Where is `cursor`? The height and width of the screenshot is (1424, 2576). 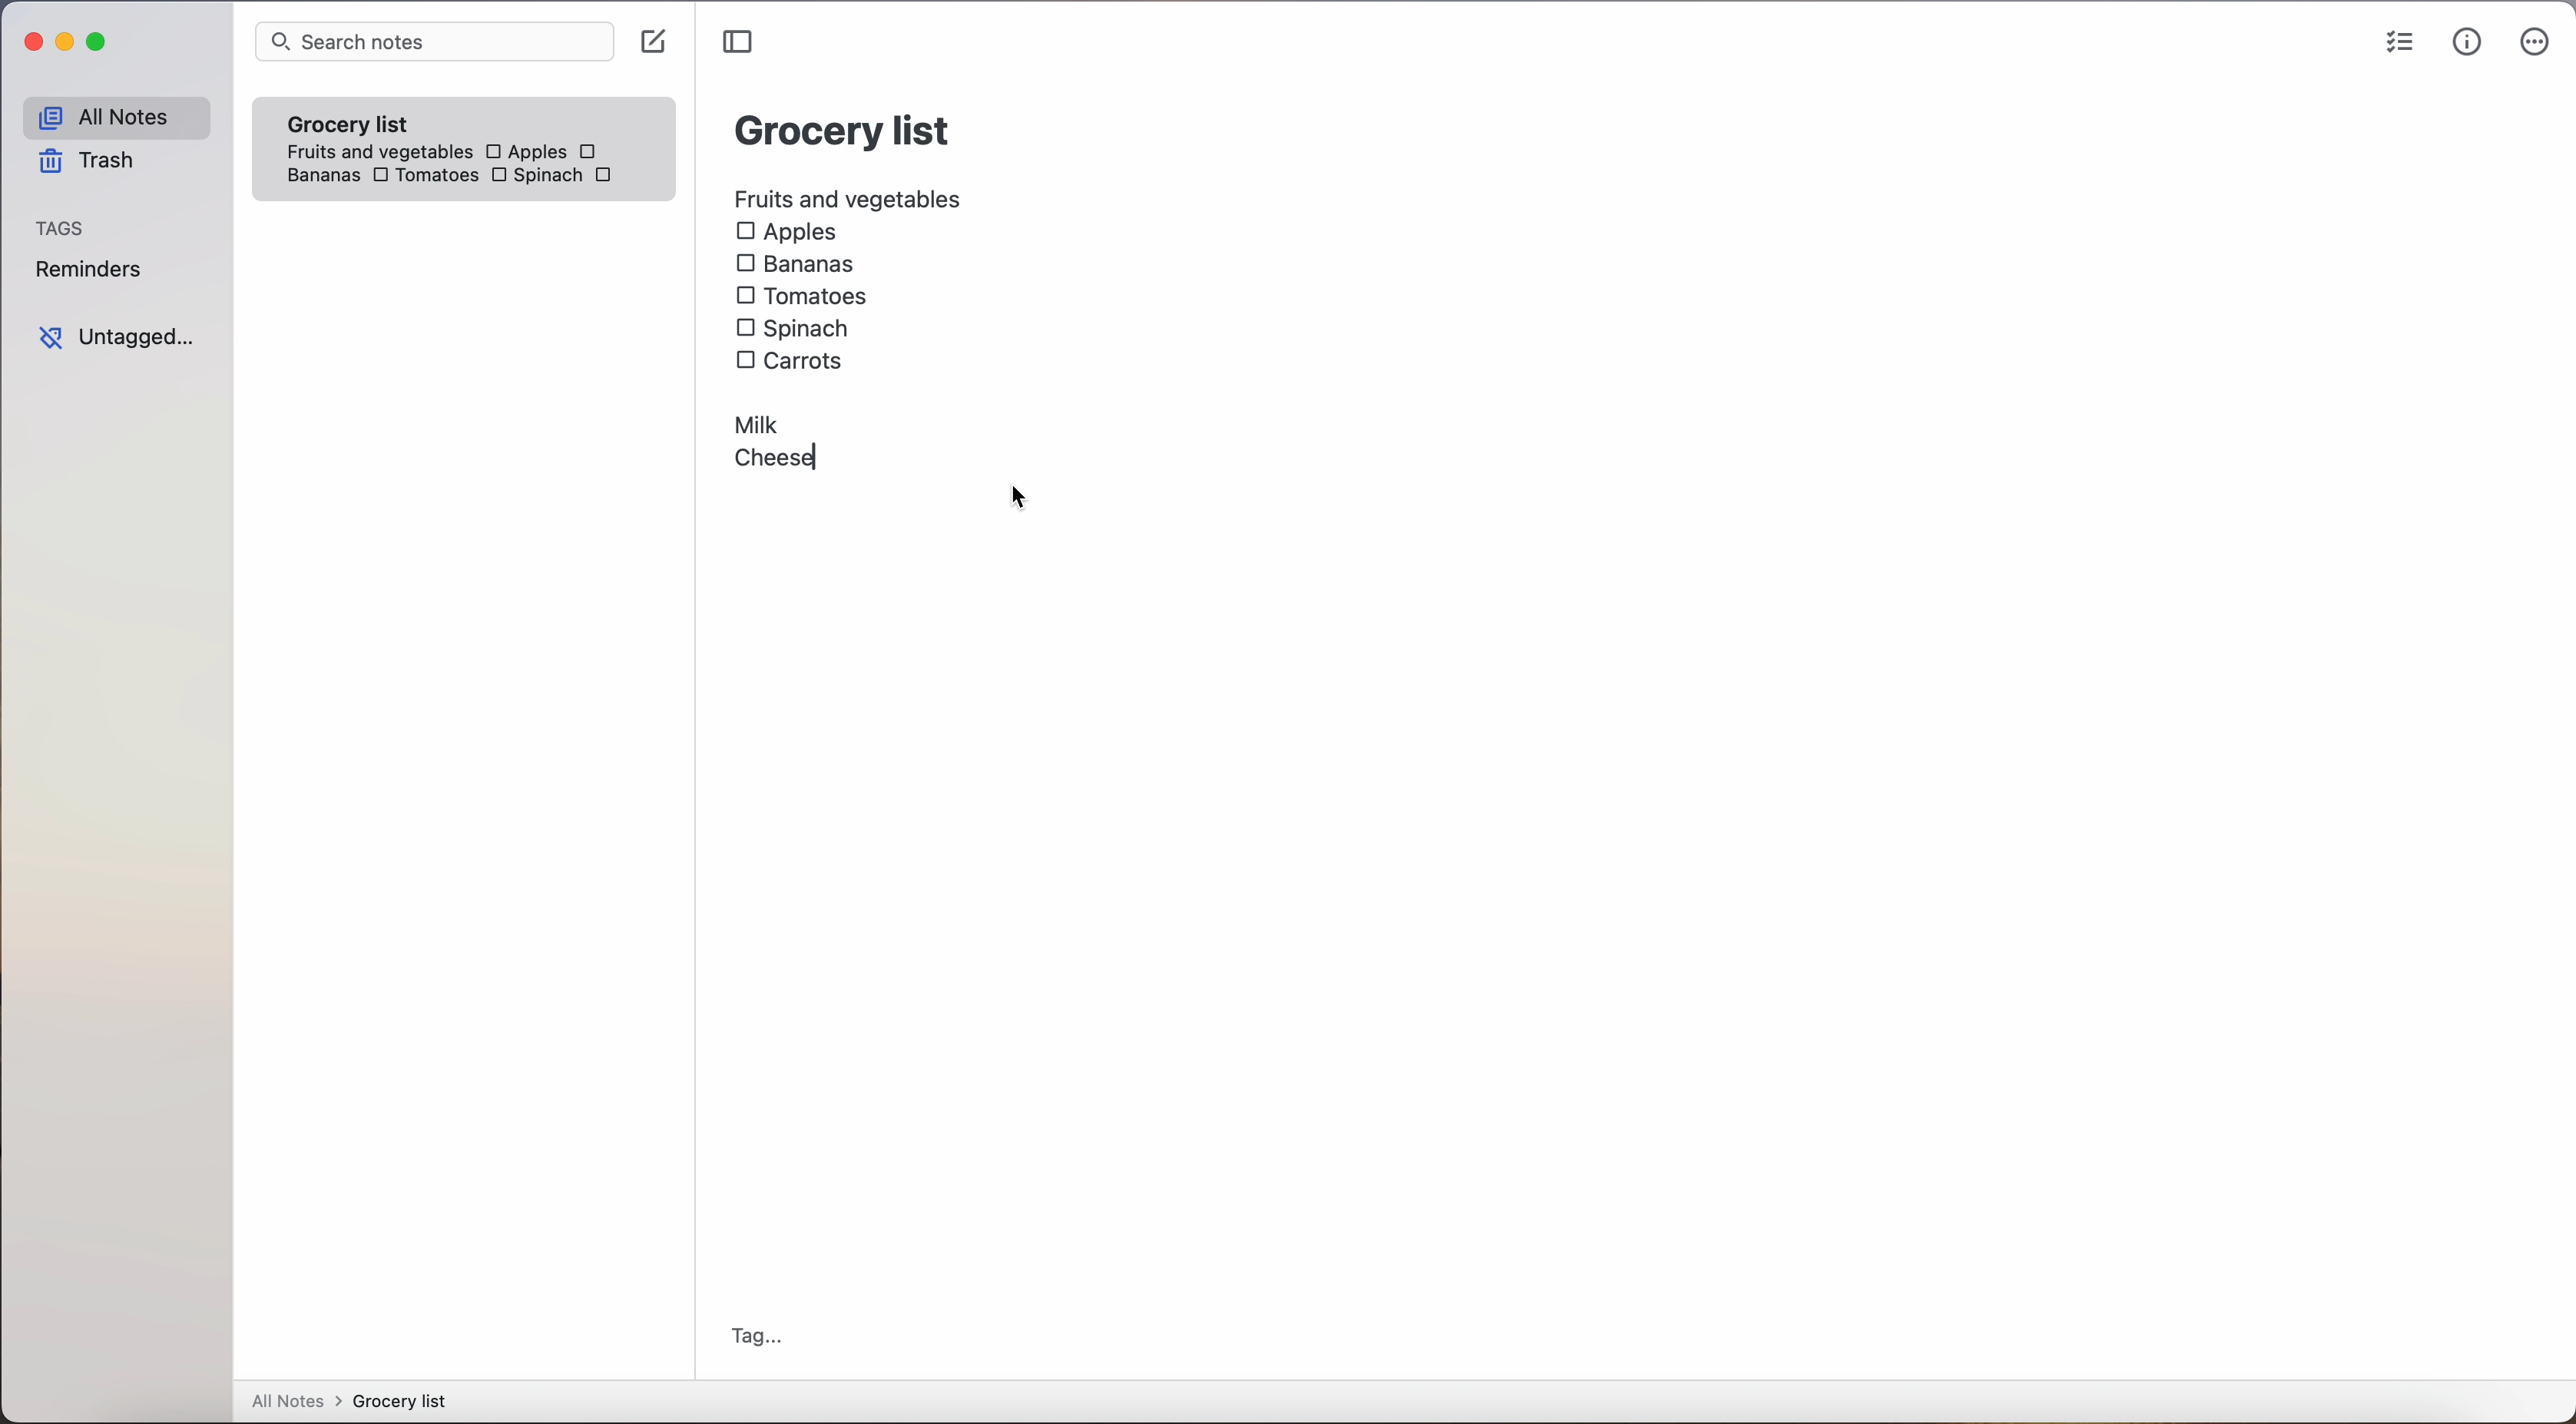
cursor is located at coordinates (1019, 499).